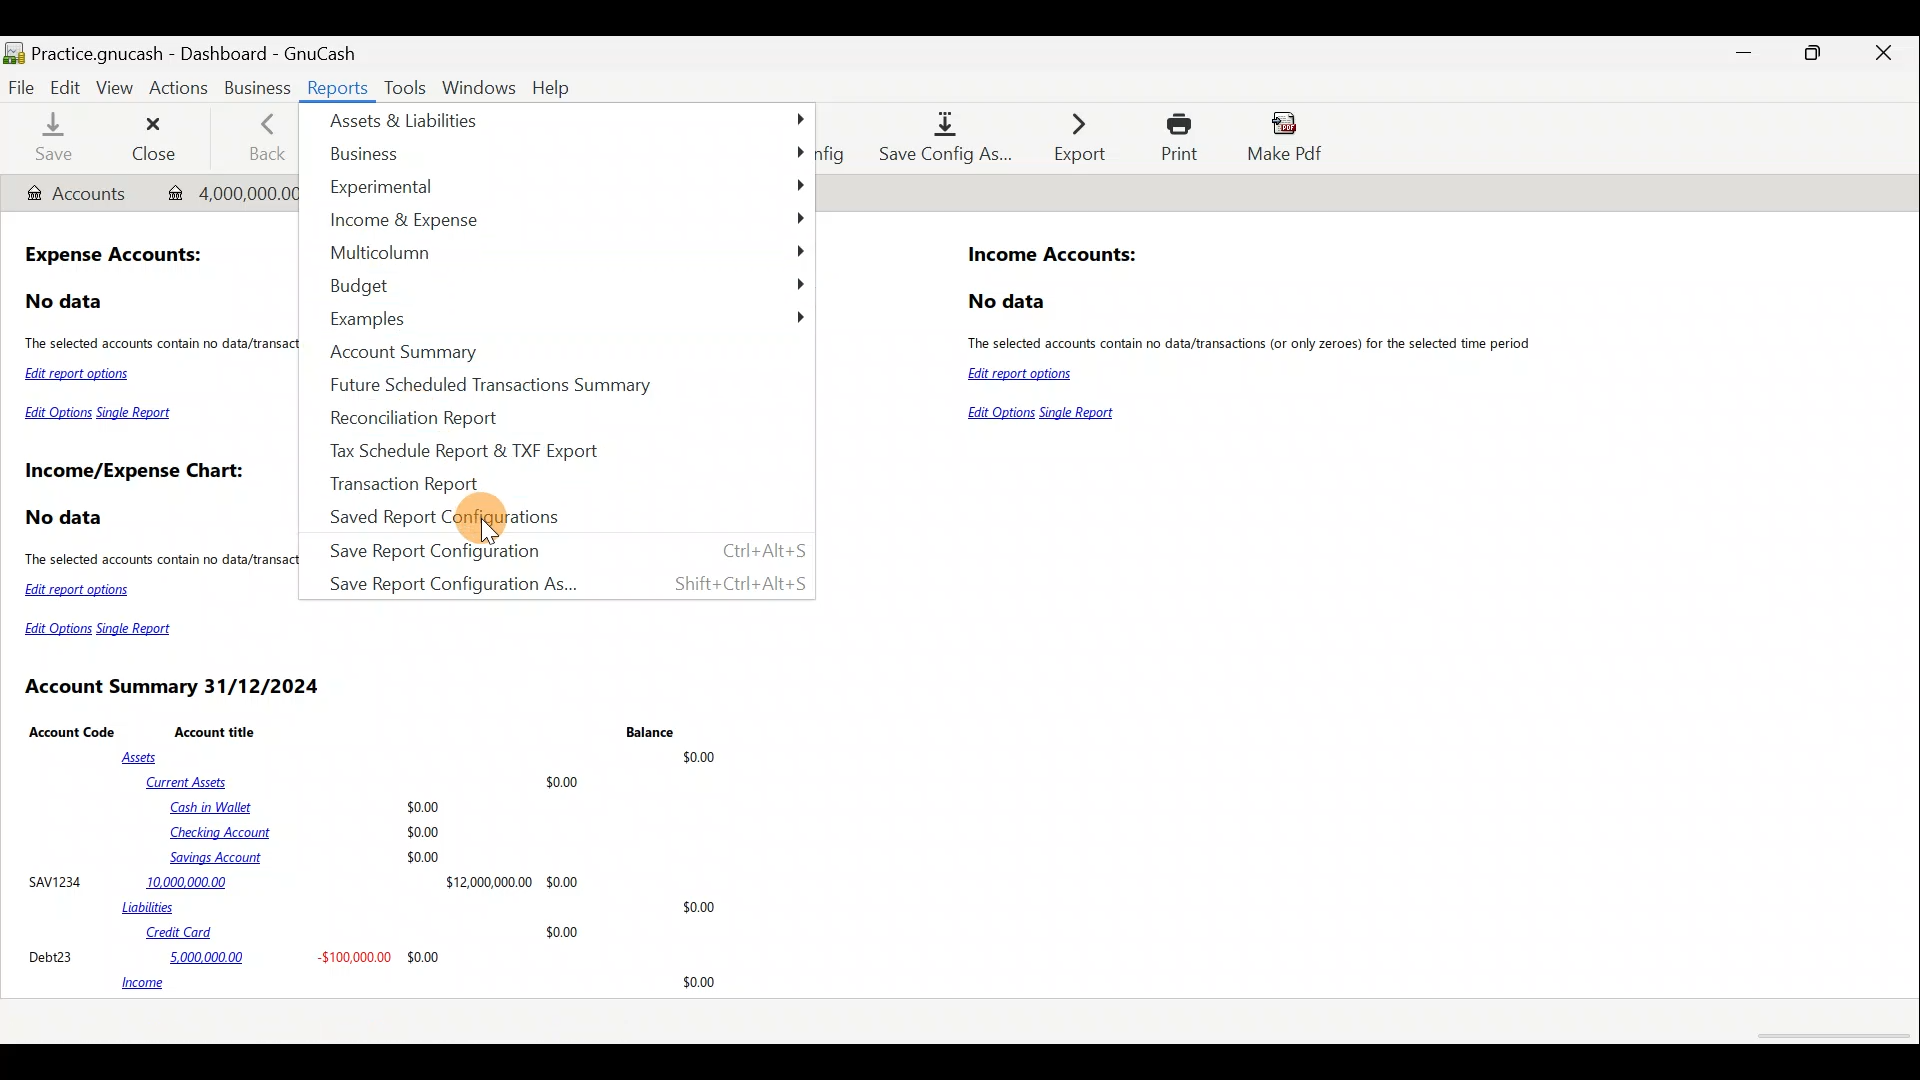  What do you see at coordinates (1885, 56) in the screenshot?
I see `Close` at bounding box center [1885, 56].